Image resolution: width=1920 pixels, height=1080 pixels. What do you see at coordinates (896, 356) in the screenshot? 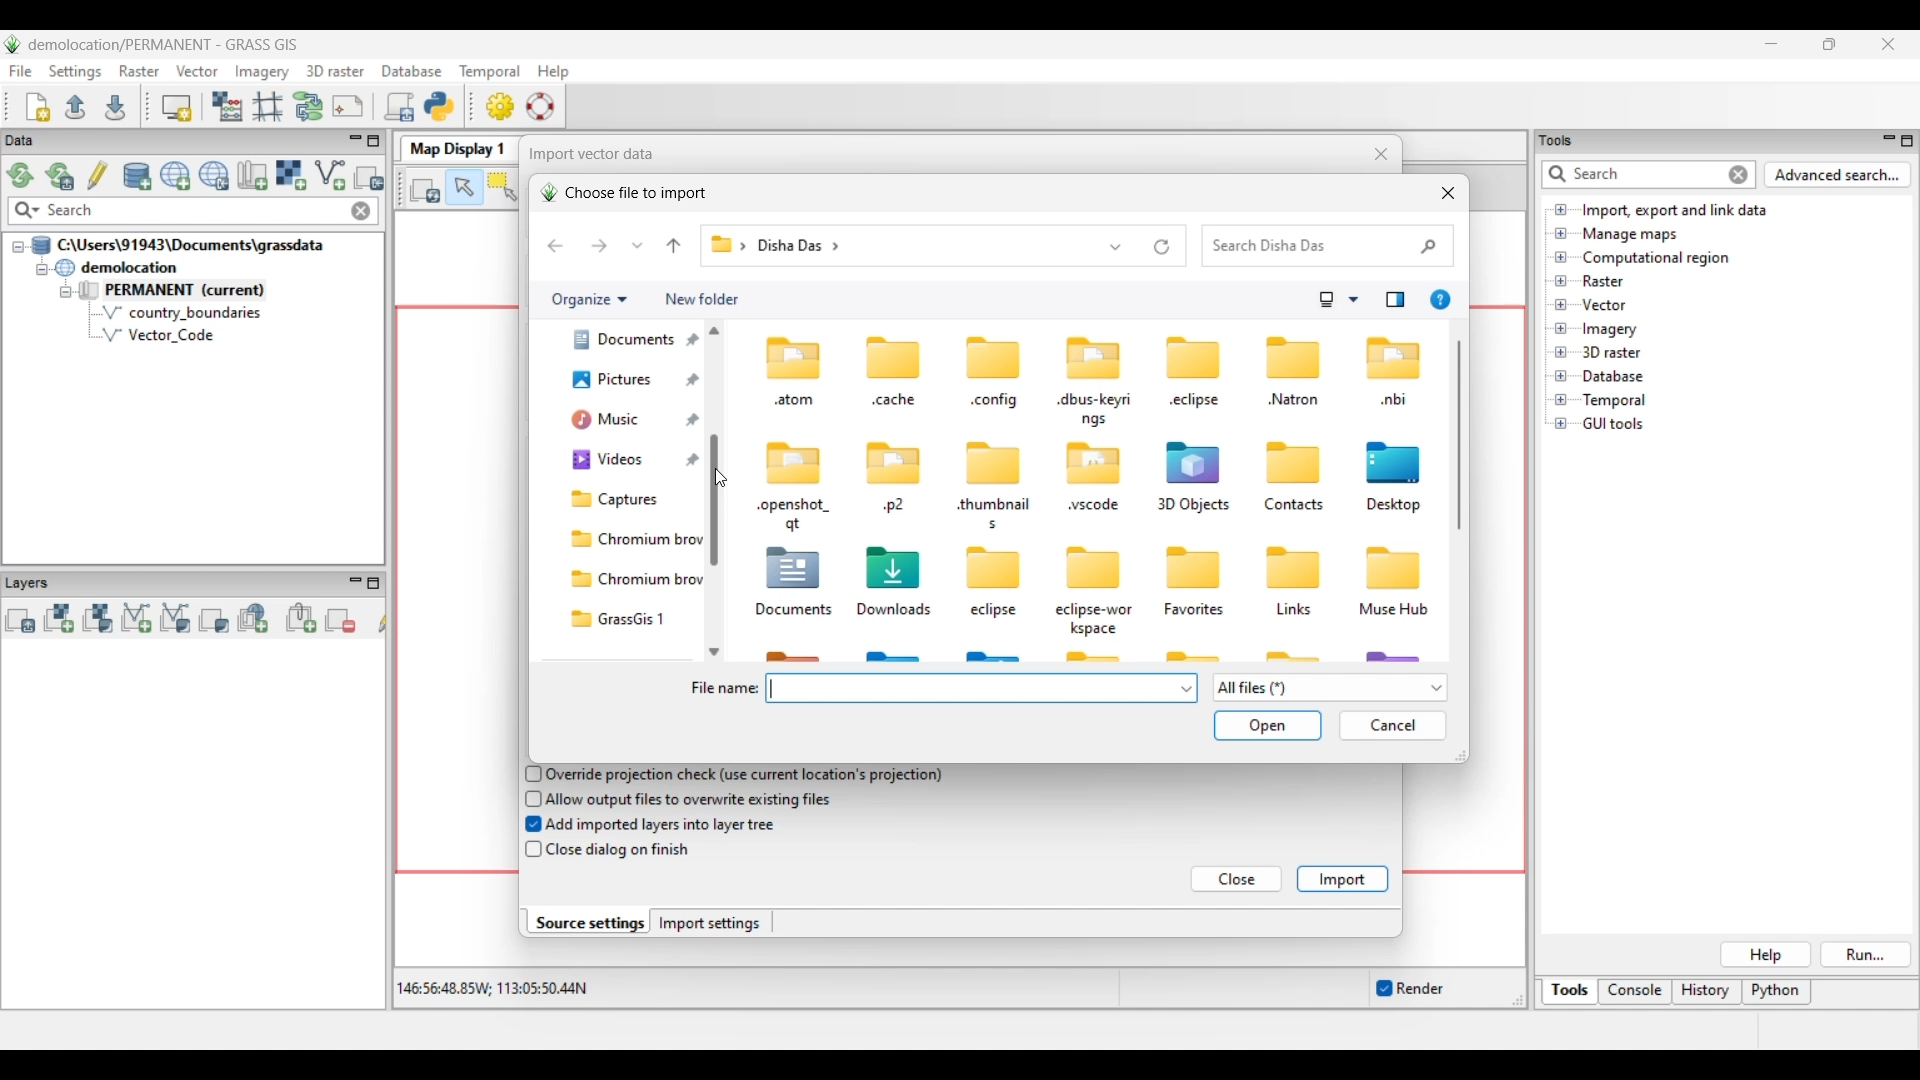
I see `icon` at bounding box center [896, 356].